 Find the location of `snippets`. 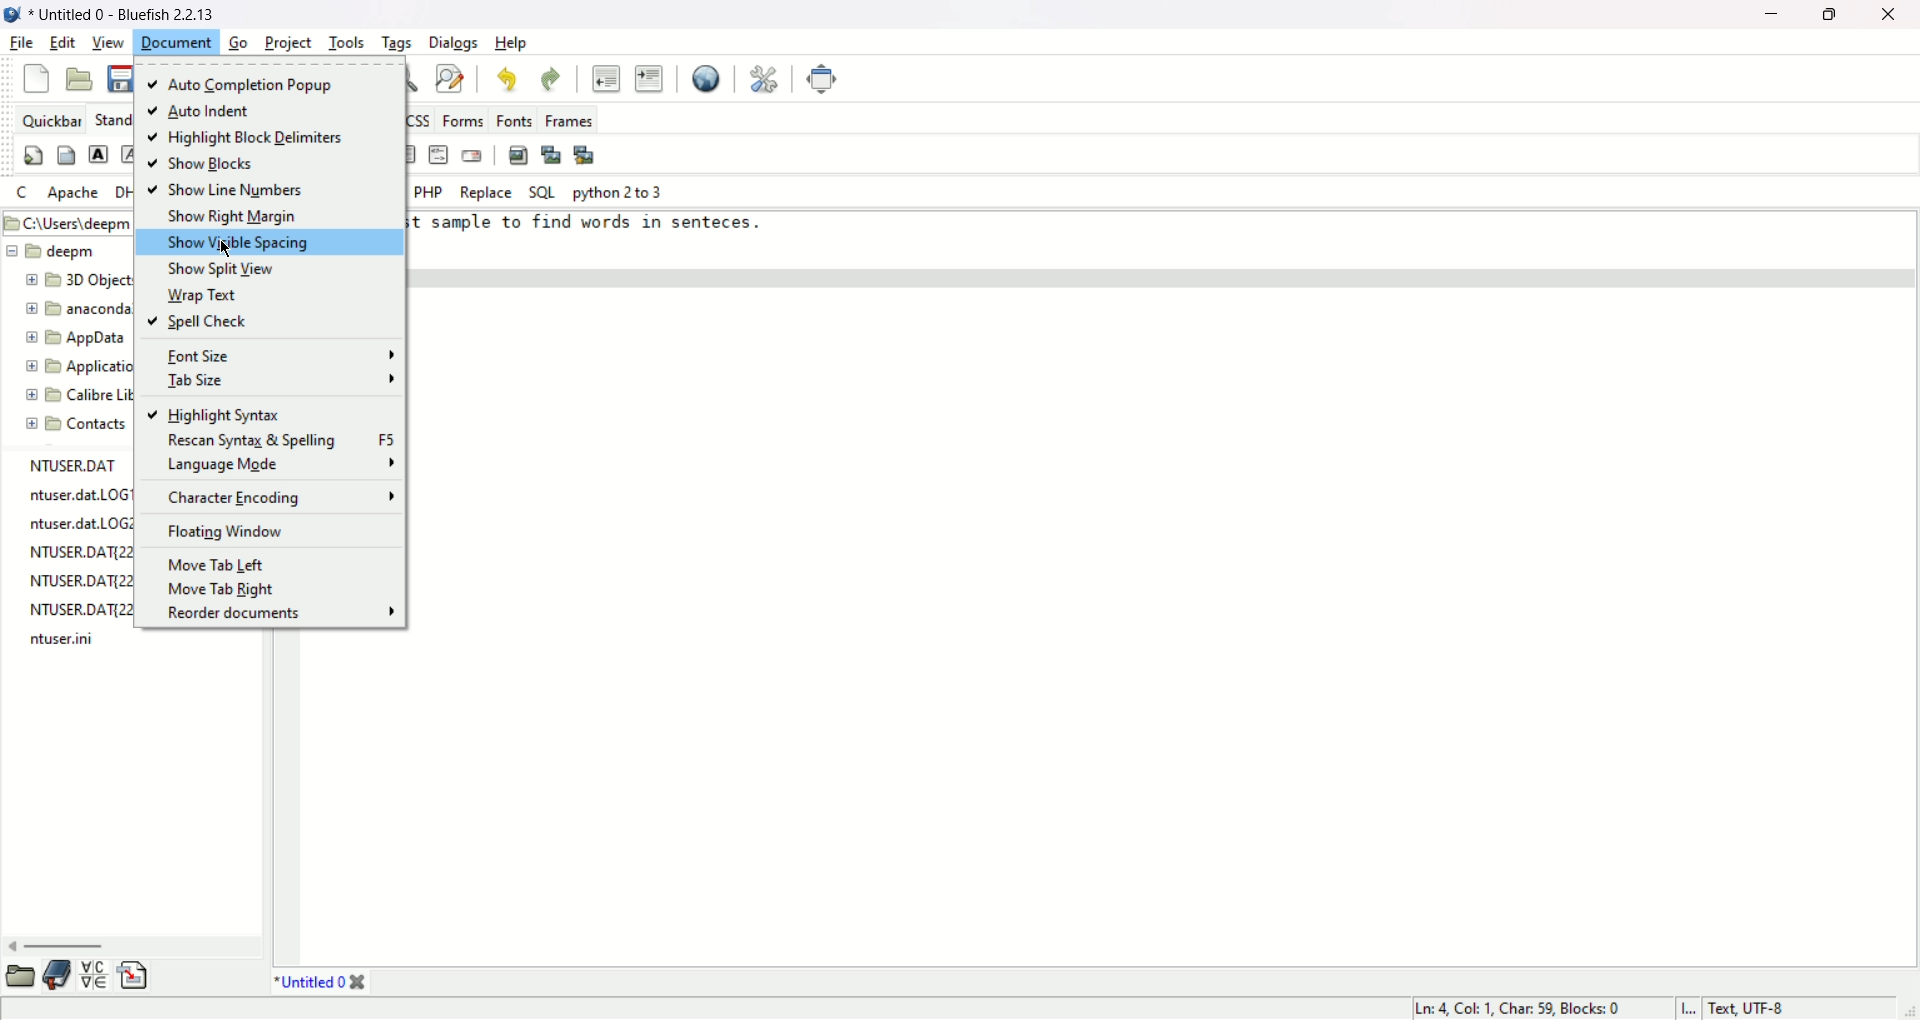

snippets is located at coordinates (134, 977).